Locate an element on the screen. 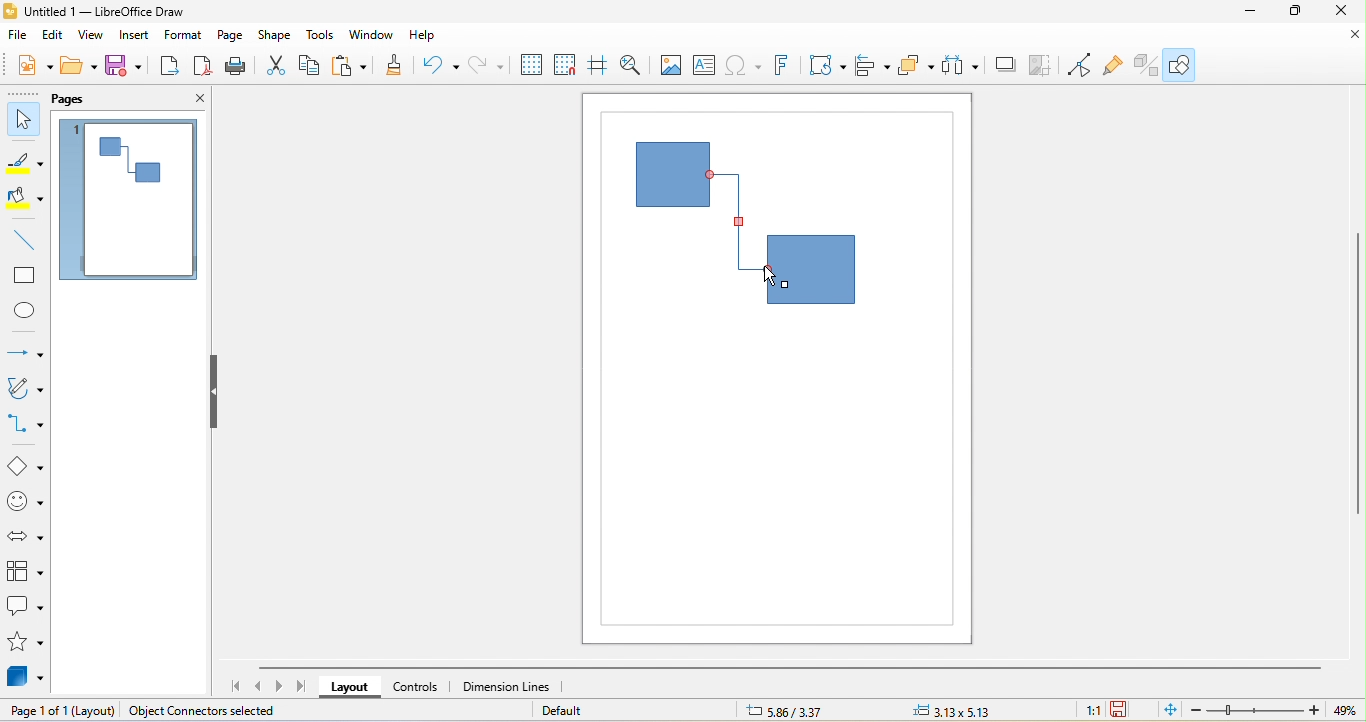 This screenshot has width=1366, height=722. hide is located at coordinates (213, 392).